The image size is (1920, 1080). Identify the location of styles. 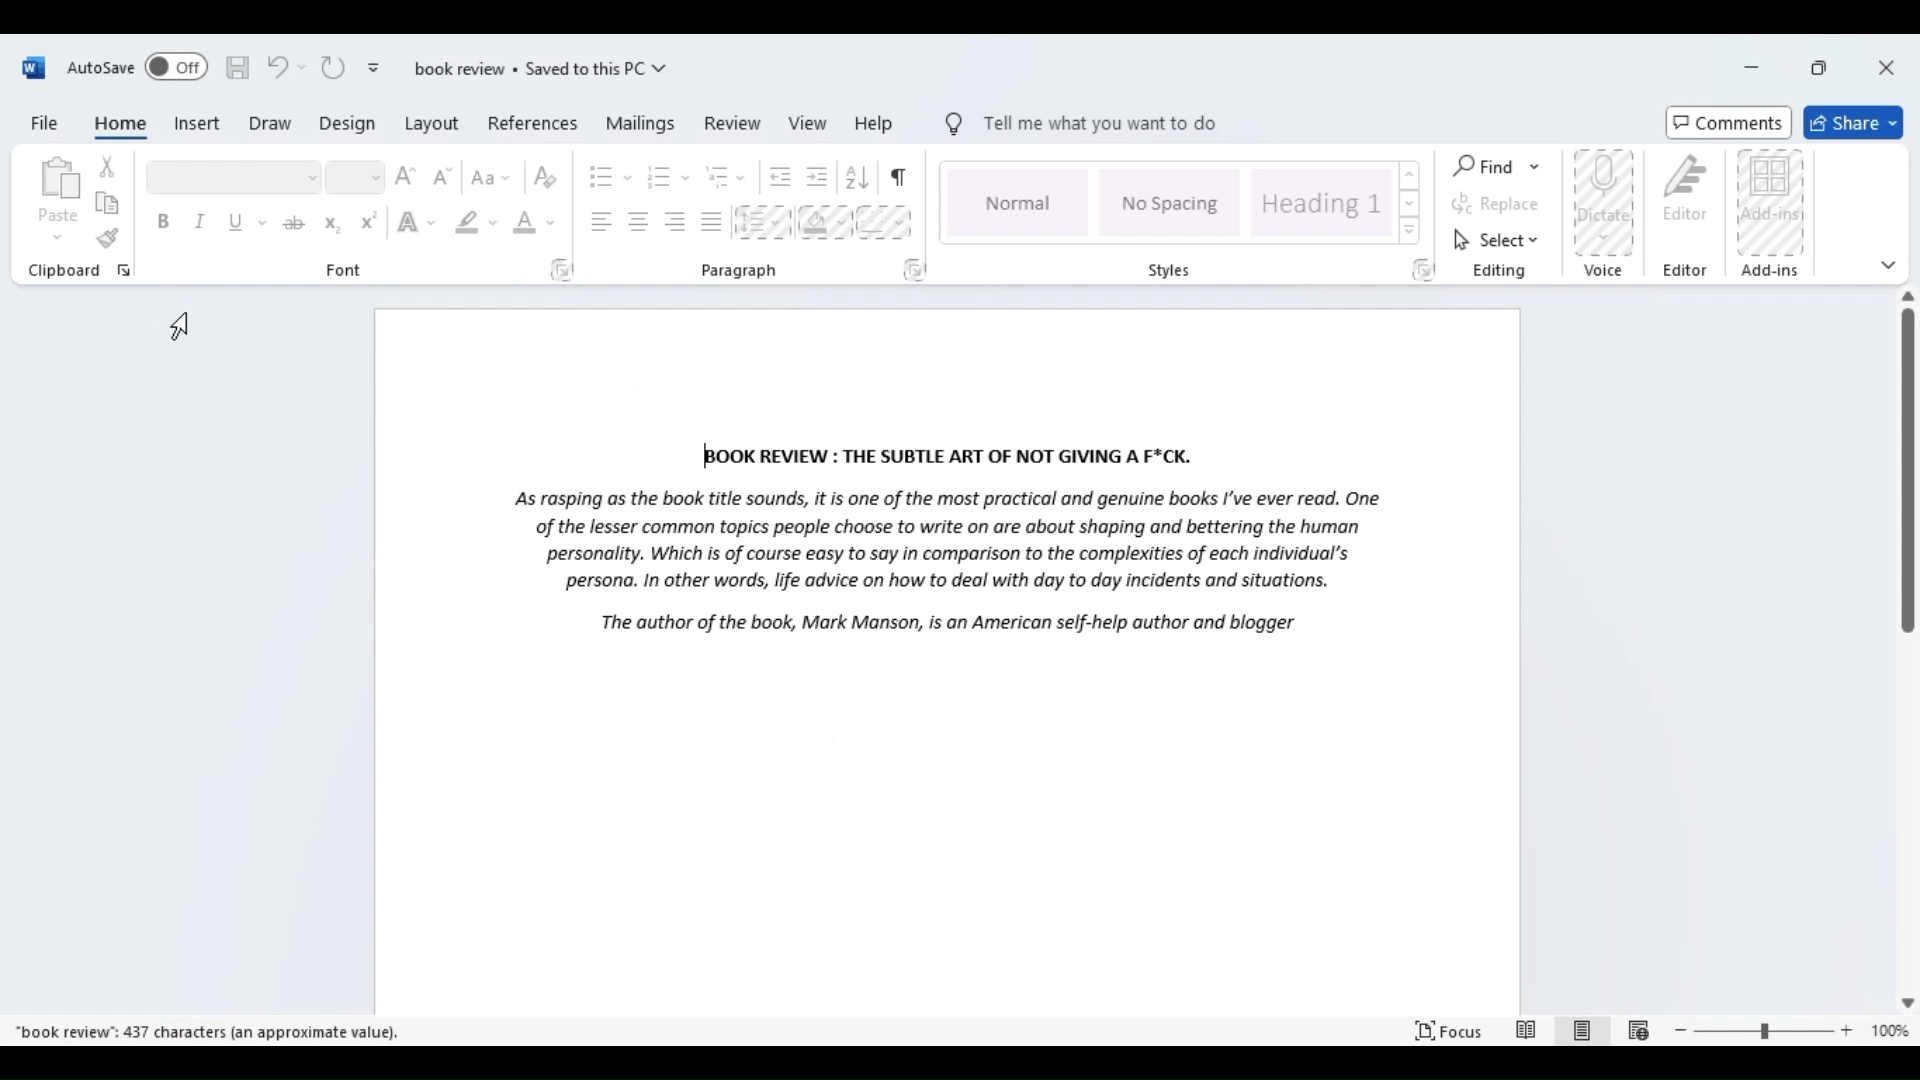
(1186, 218).